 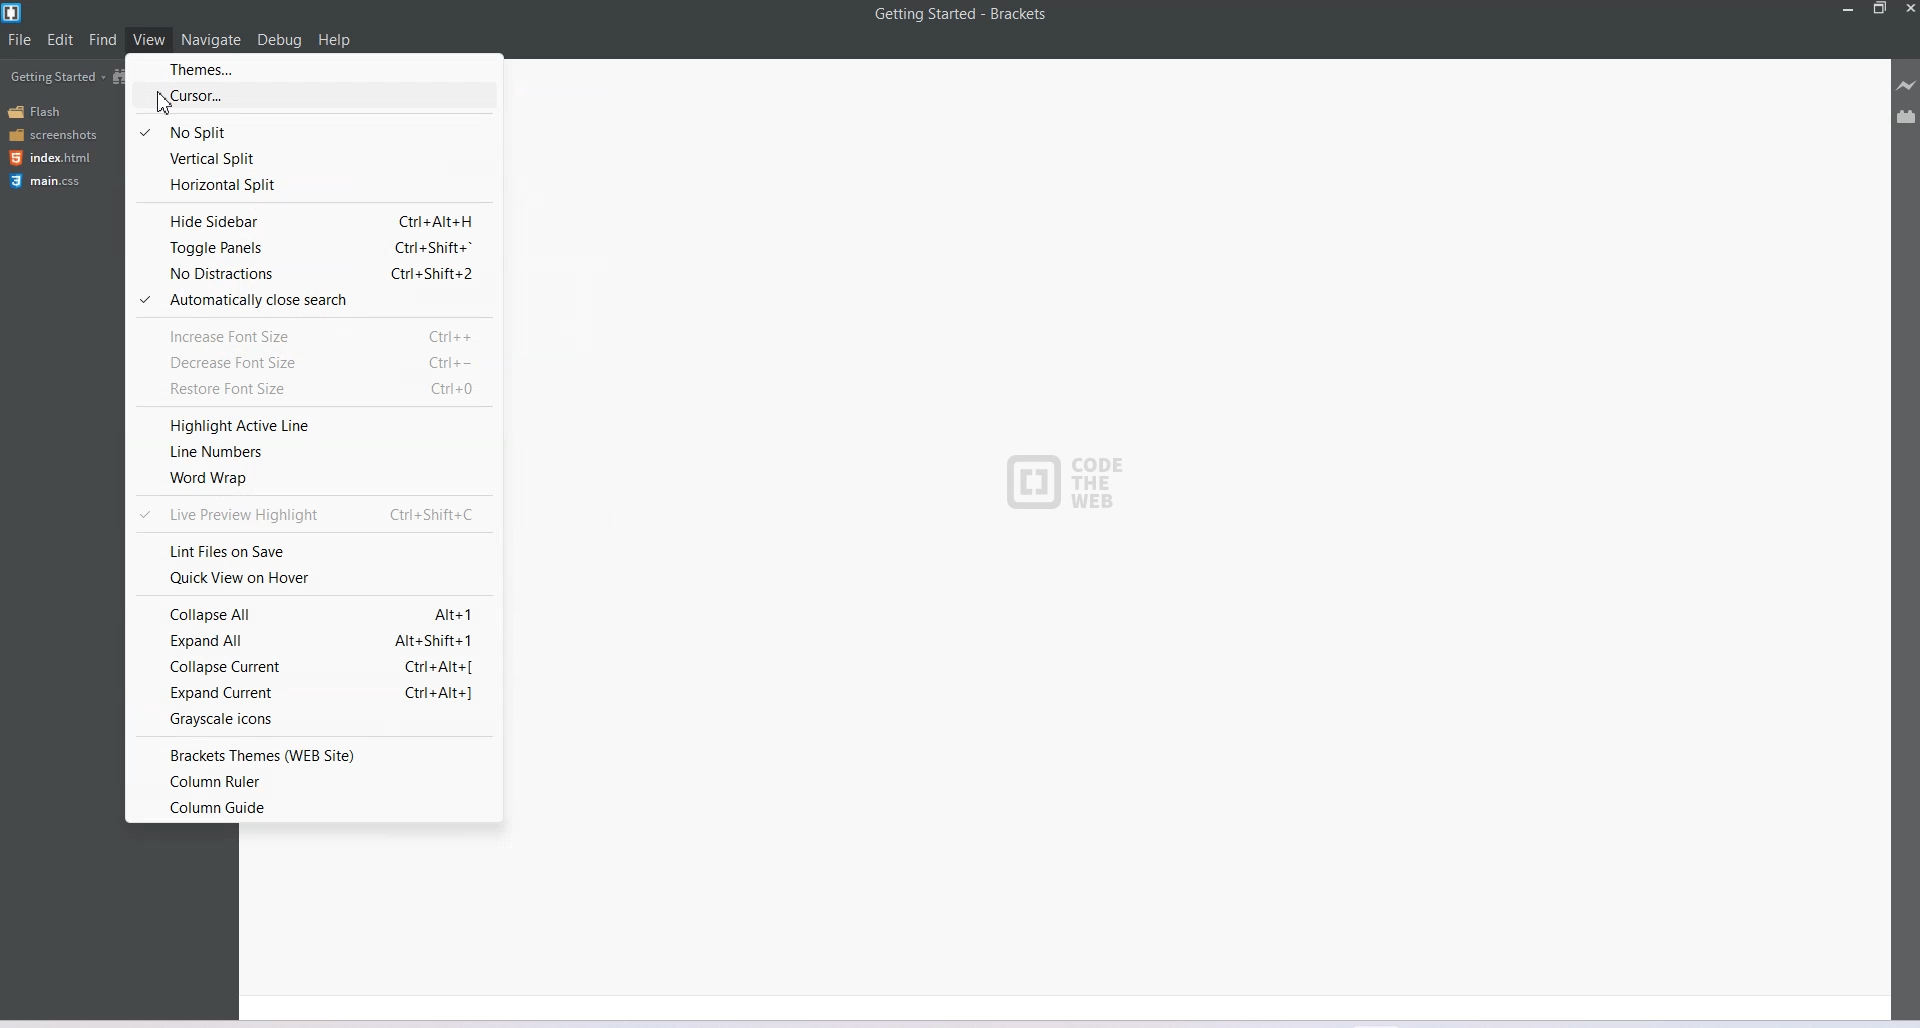 I want to click on Debug, so click(x=279, y=40).